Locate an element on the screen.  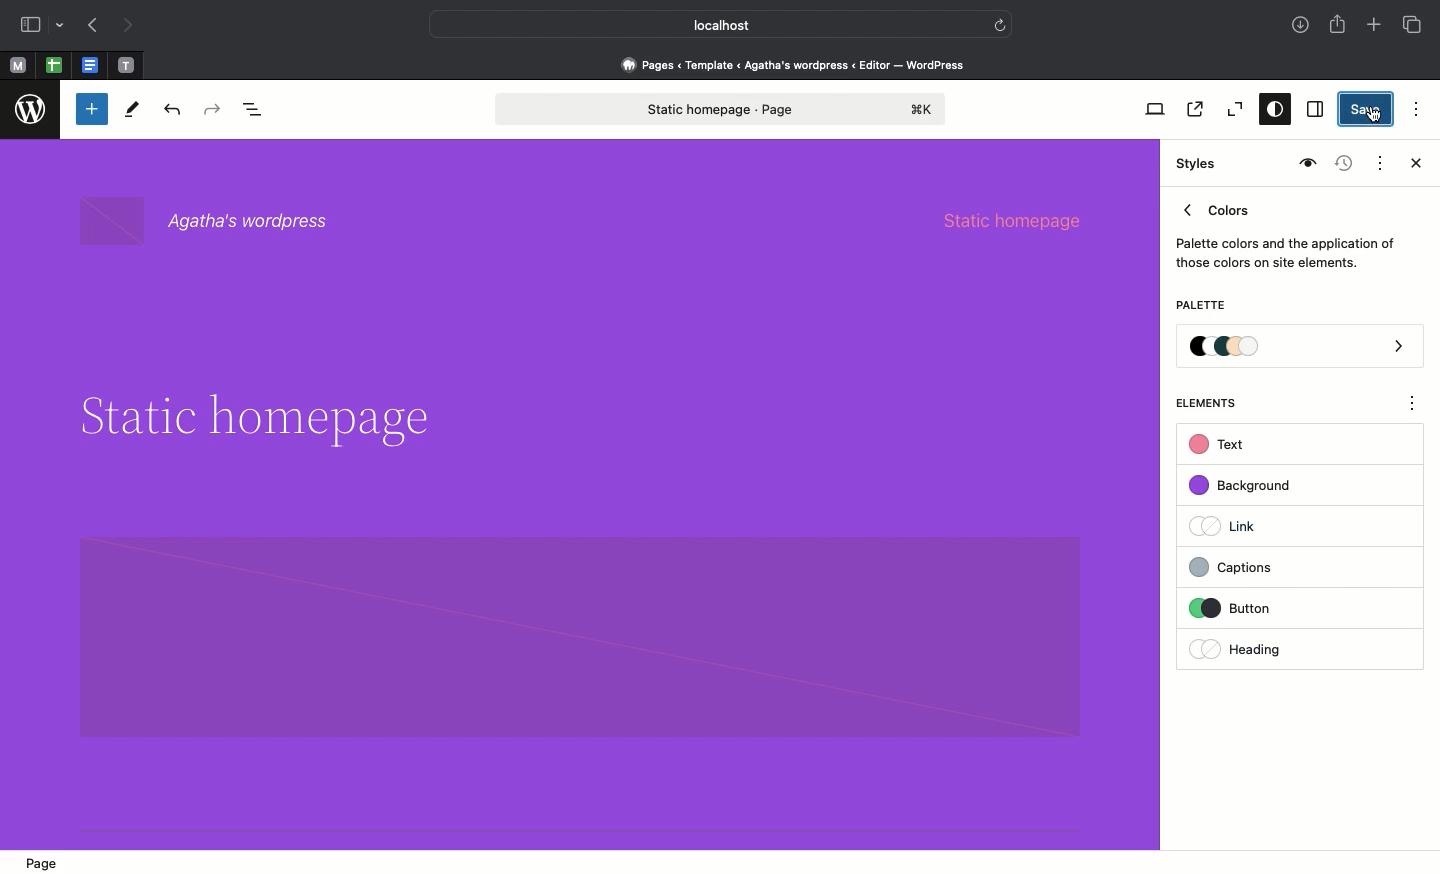
Undo is located at coordinates (172, 111).